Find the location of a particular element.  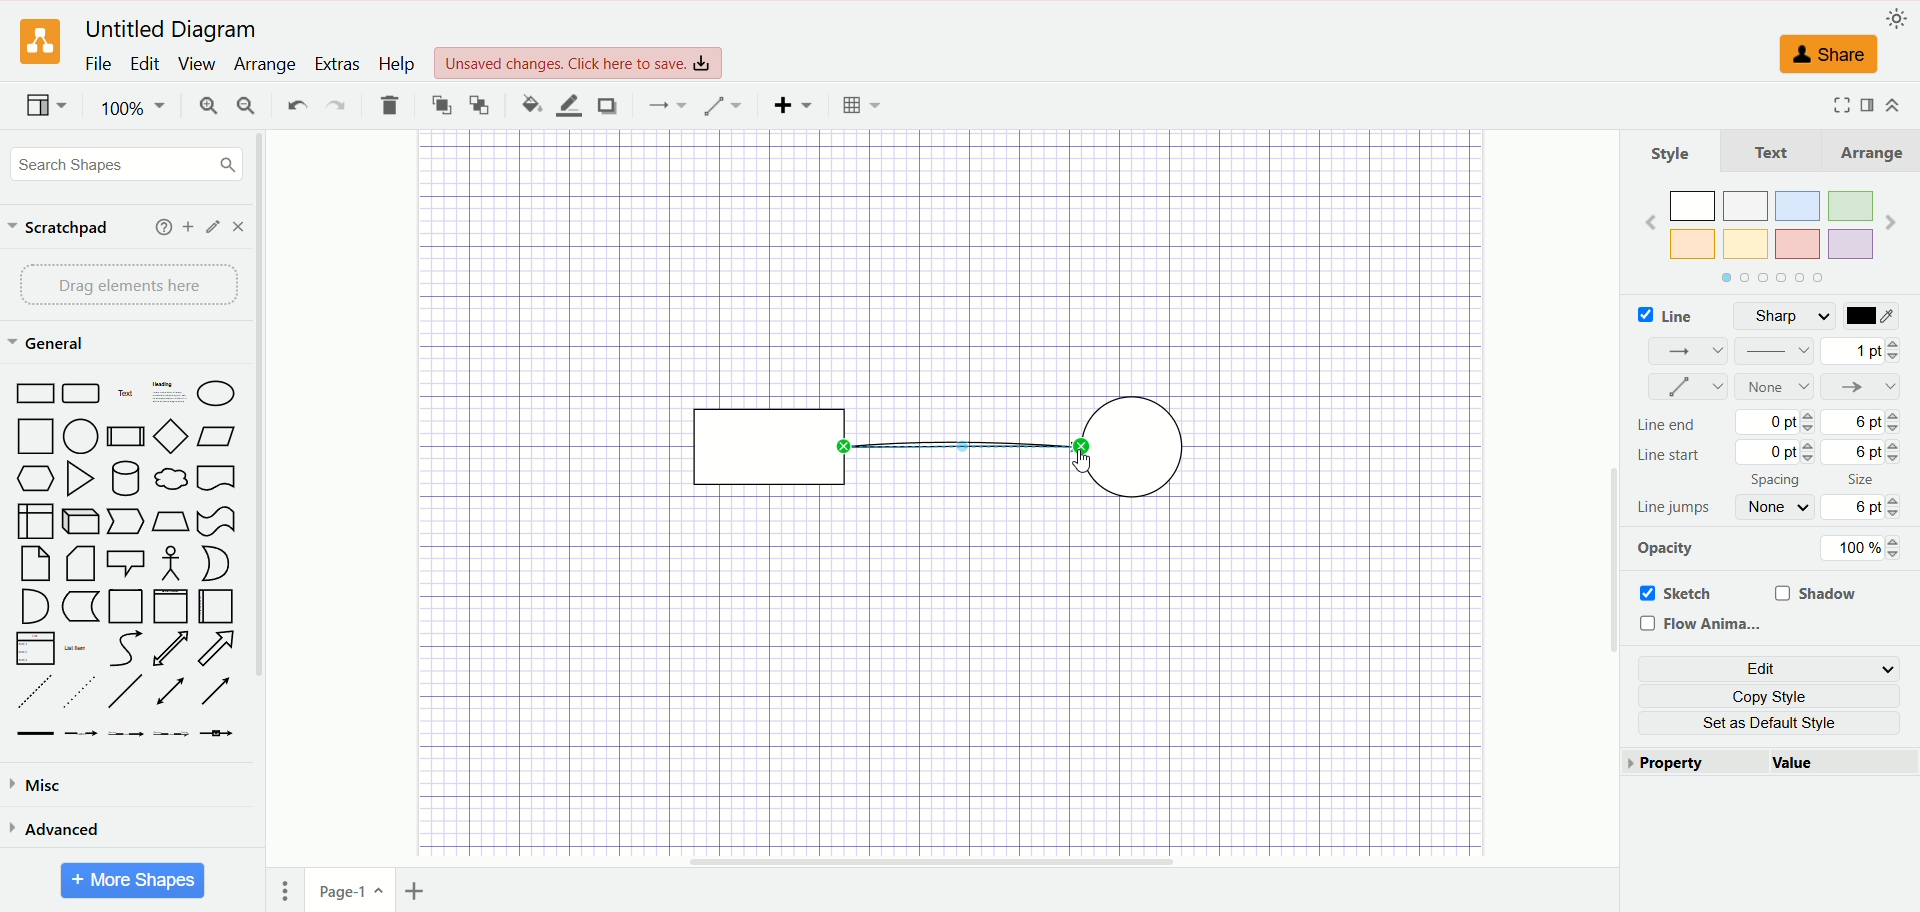

file is located at coordinates (98, 65).